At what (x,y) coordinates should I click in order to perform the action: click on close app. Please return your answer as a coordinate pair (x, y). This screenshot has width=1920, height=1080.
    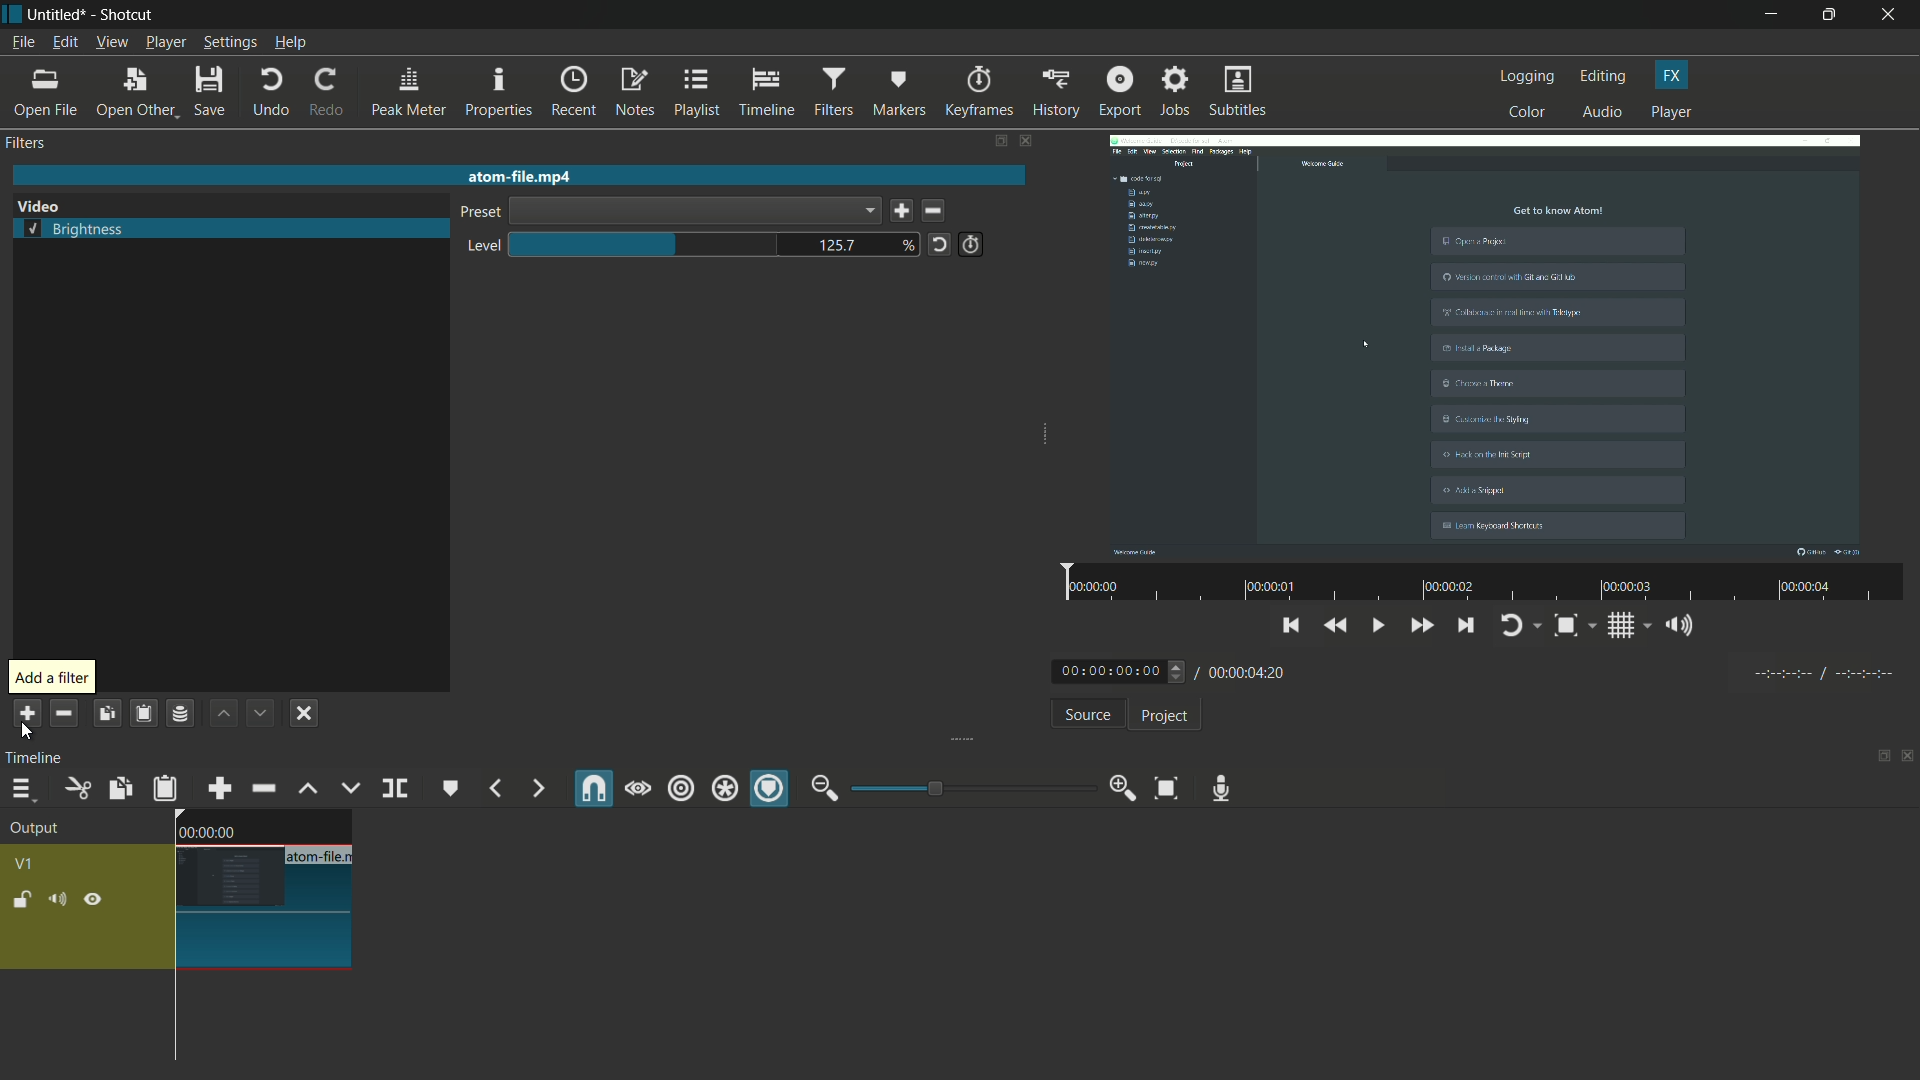
    Looking at the image, I should click on (1891, 15).